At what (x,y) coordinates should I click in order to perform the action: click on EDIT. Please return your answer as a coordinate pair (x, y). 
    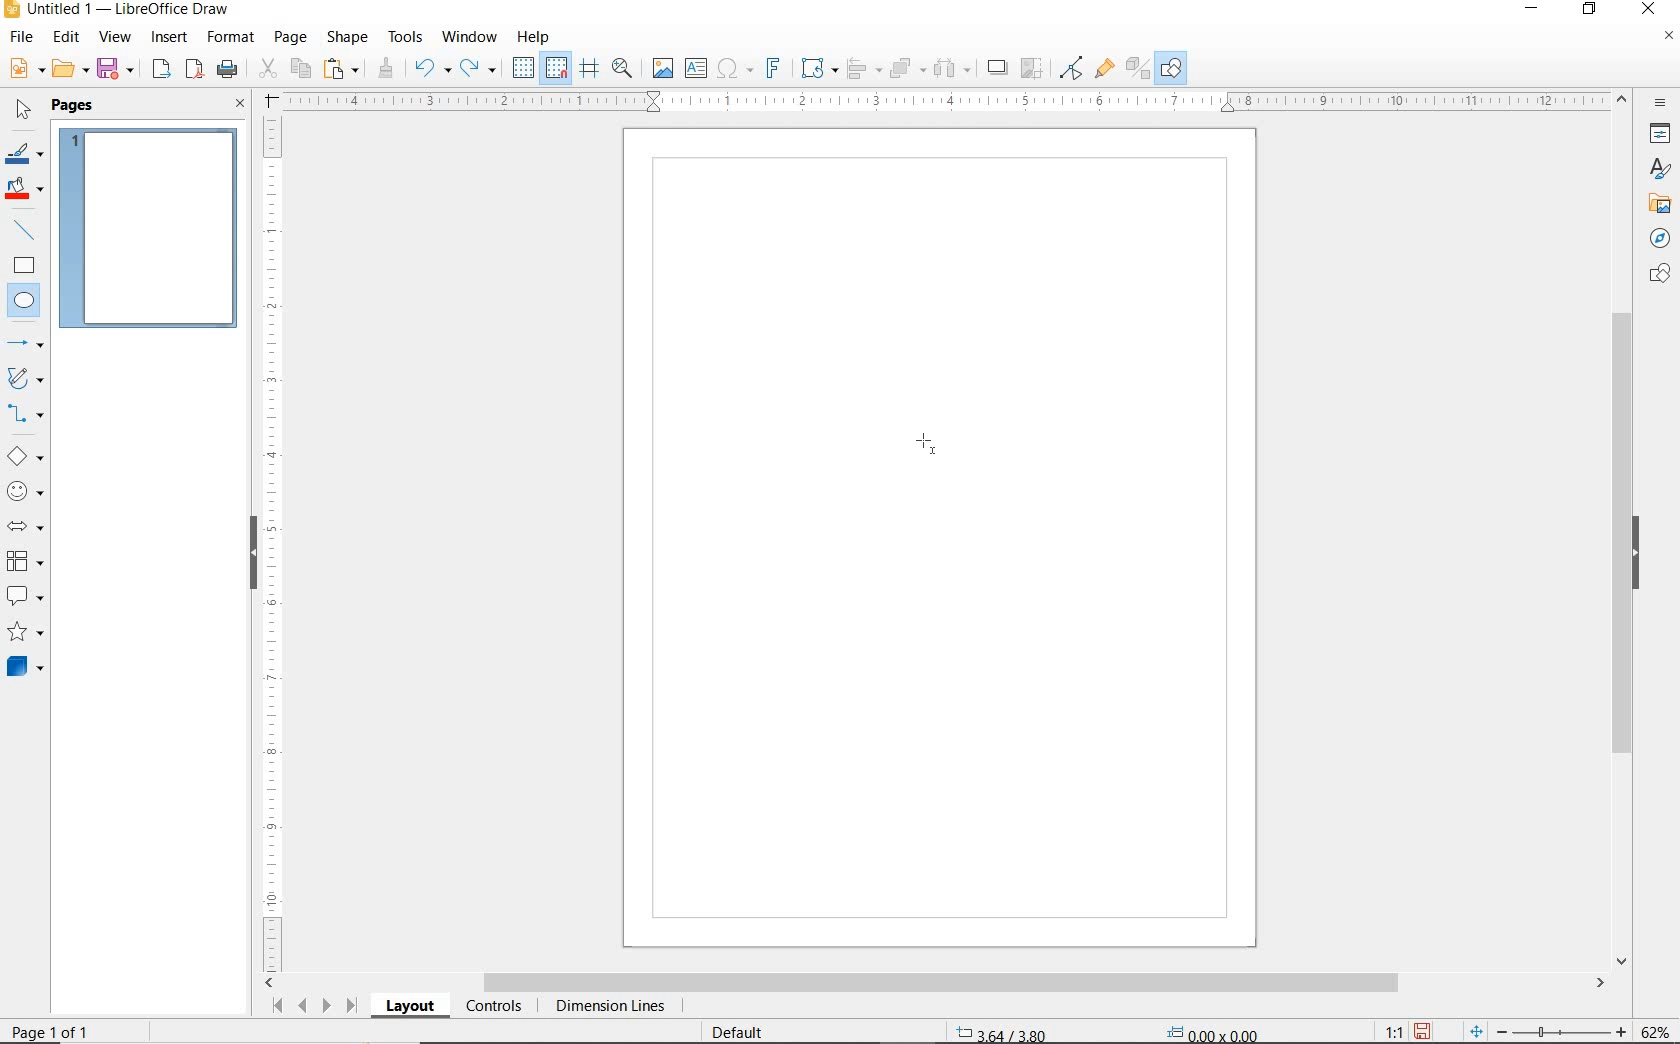
    Looking at the image, I should click on (67, 37).